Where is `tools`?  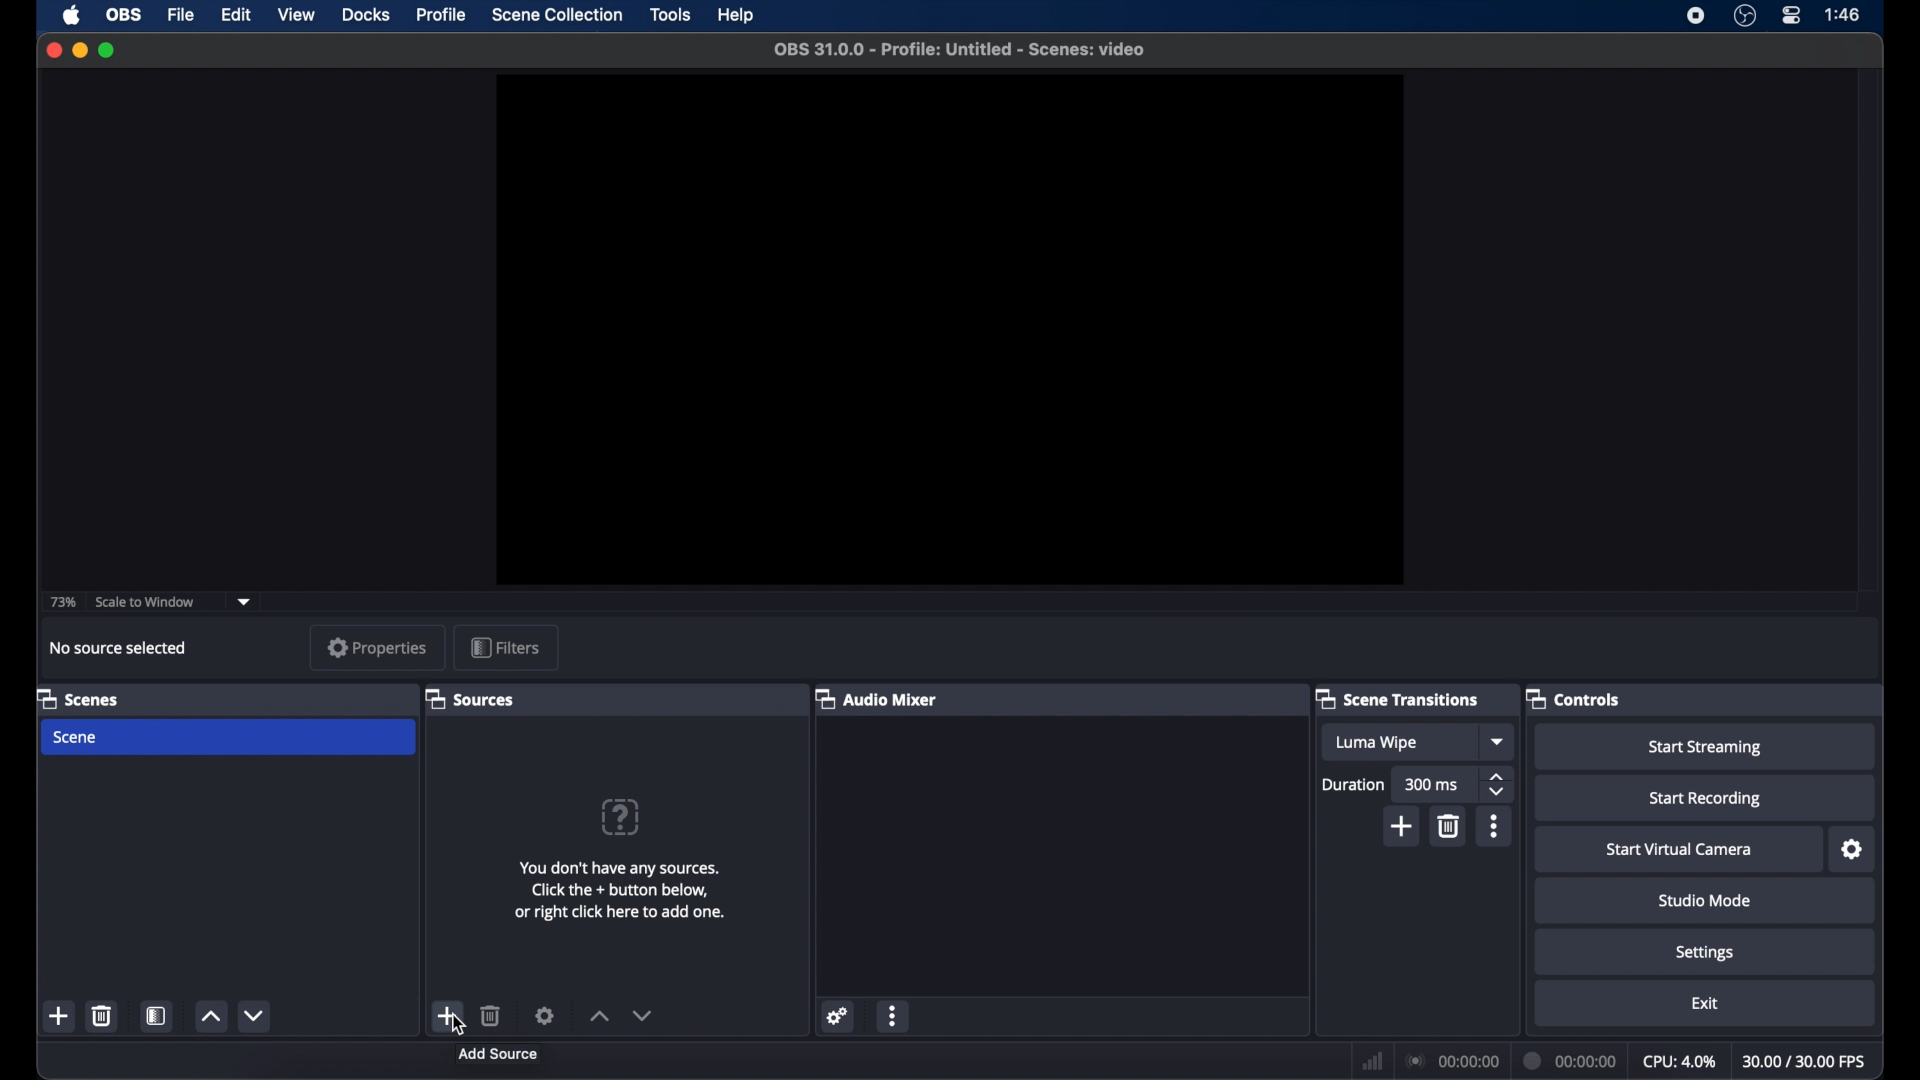
tools is located at coordinates (672, 13).